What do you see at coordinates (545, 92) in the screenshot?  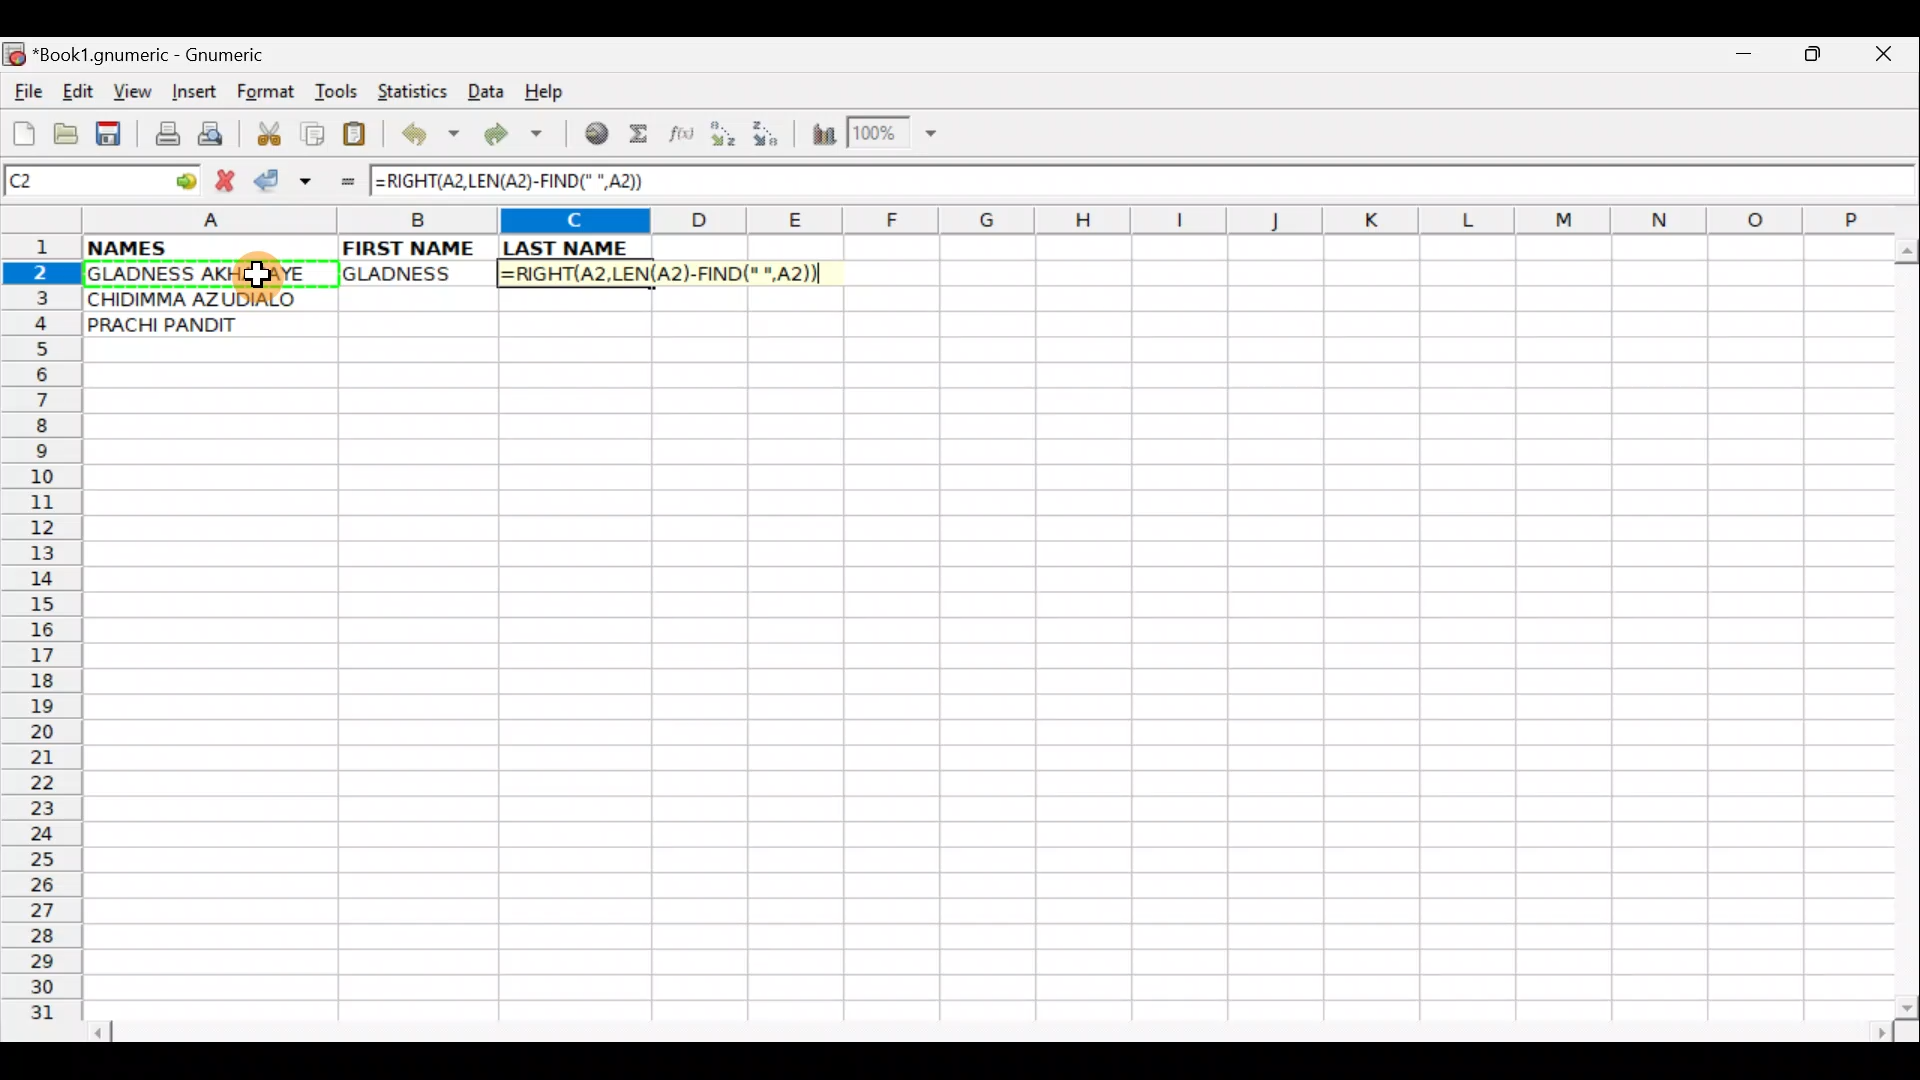 I see `Help` at bounding box center [545, 92].